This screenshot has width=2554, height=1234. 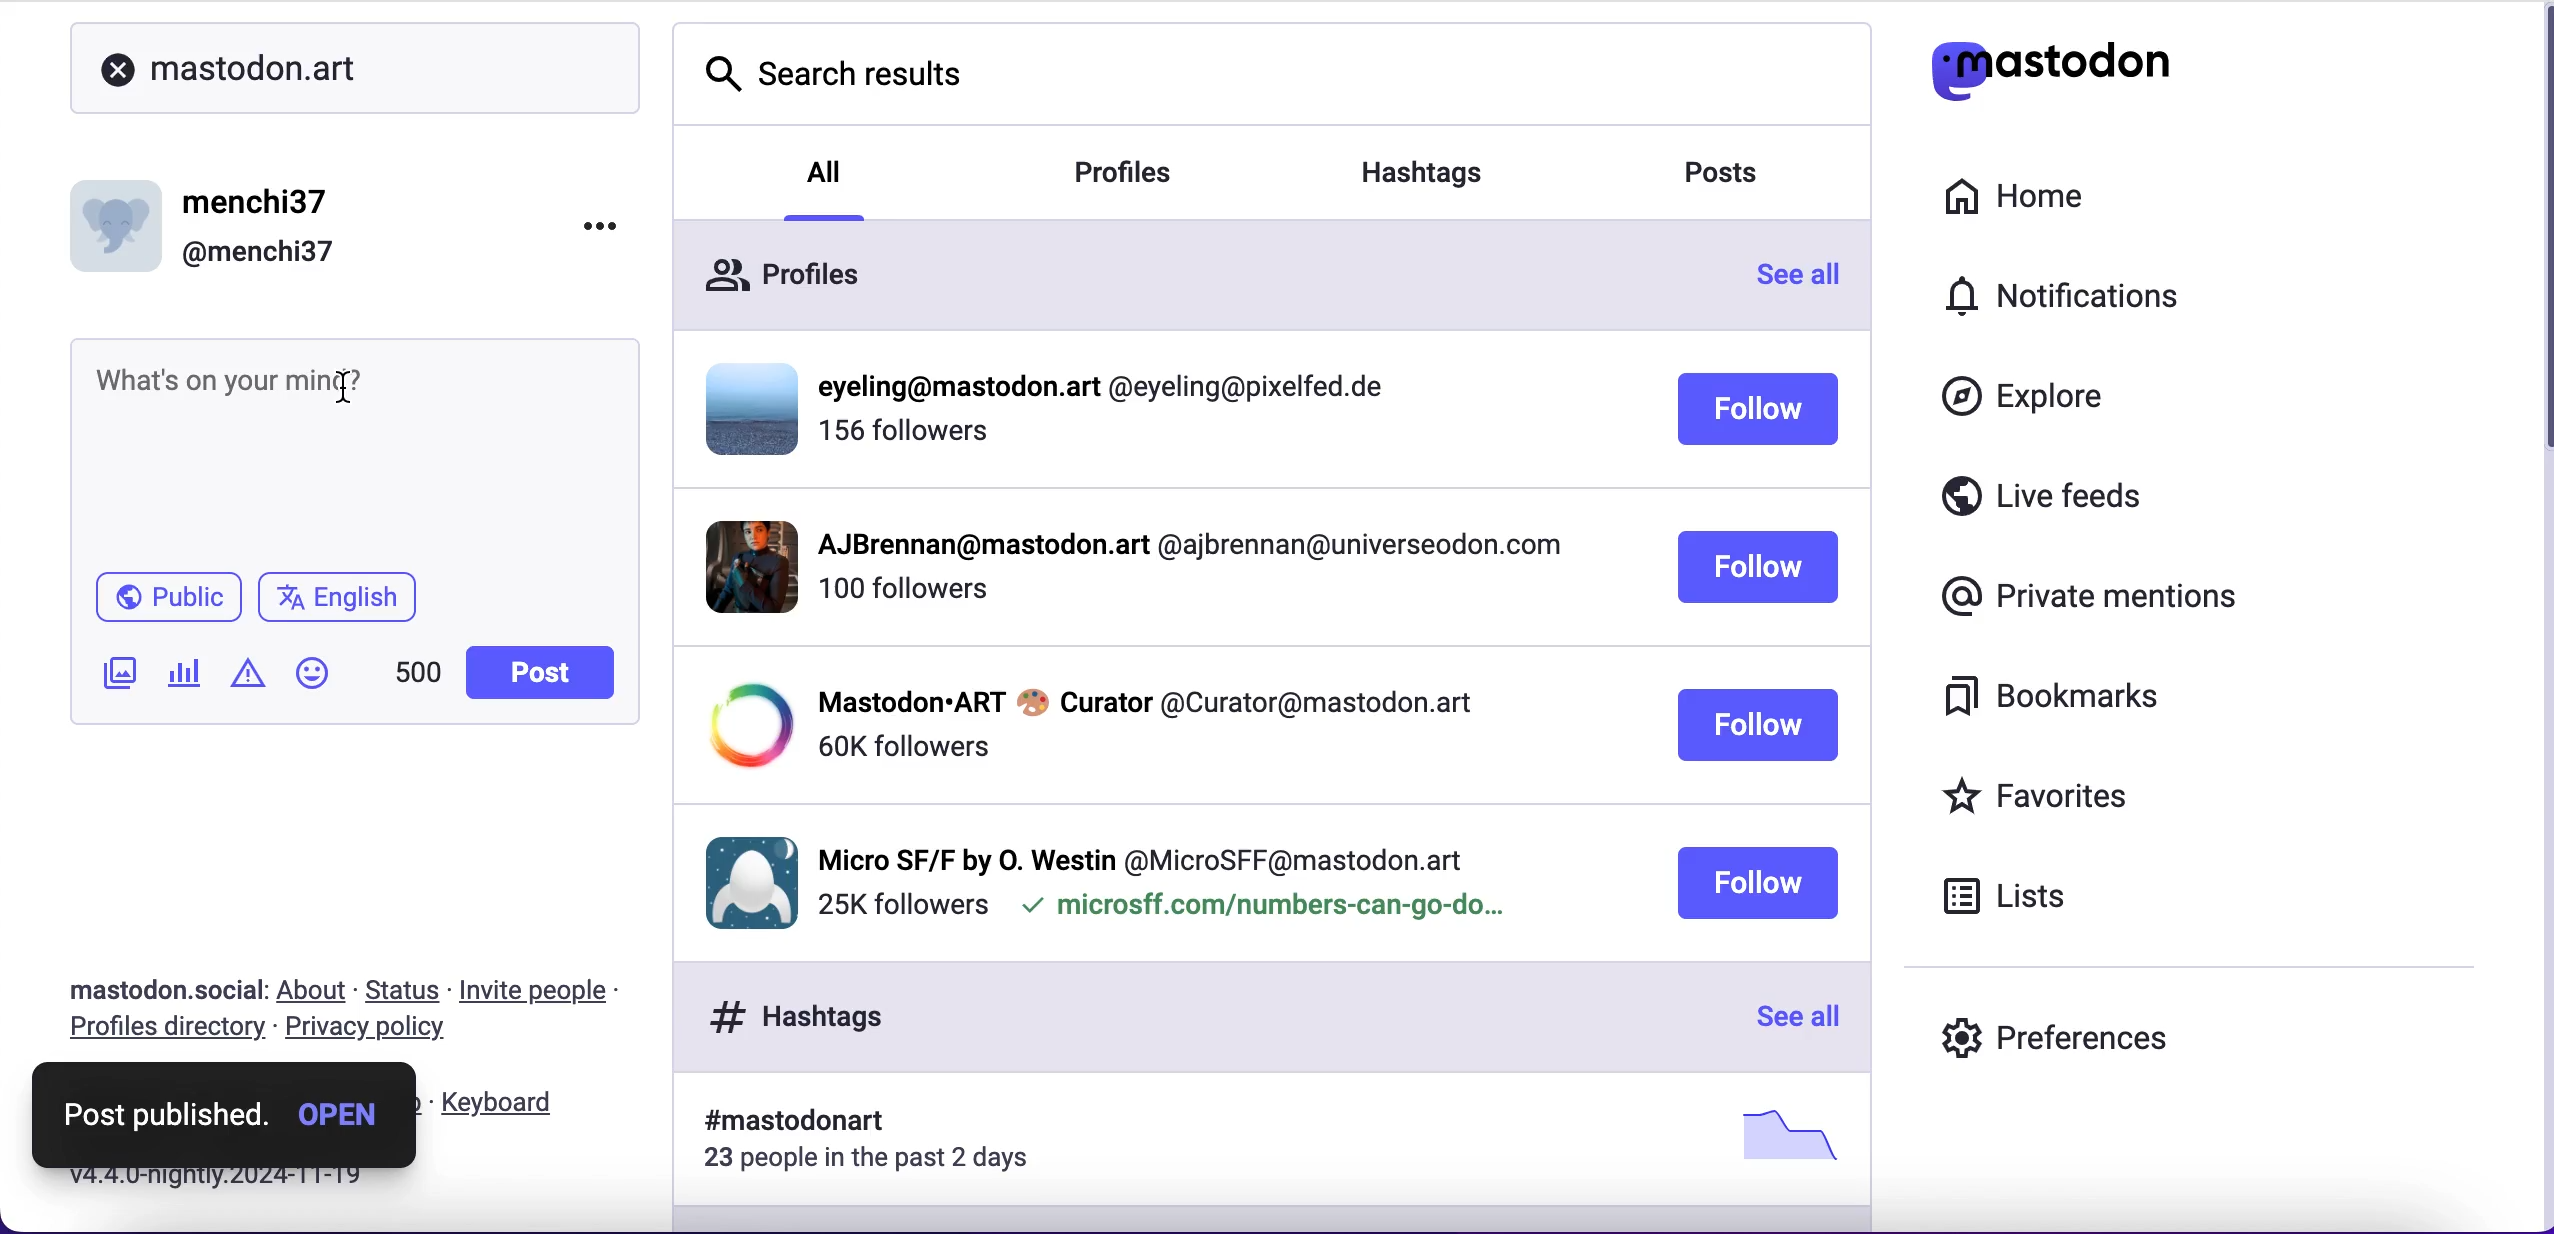 What do you see at coordinates (901, 906) in the screenshot?
I see `followers` at bounding box center [901, 906].